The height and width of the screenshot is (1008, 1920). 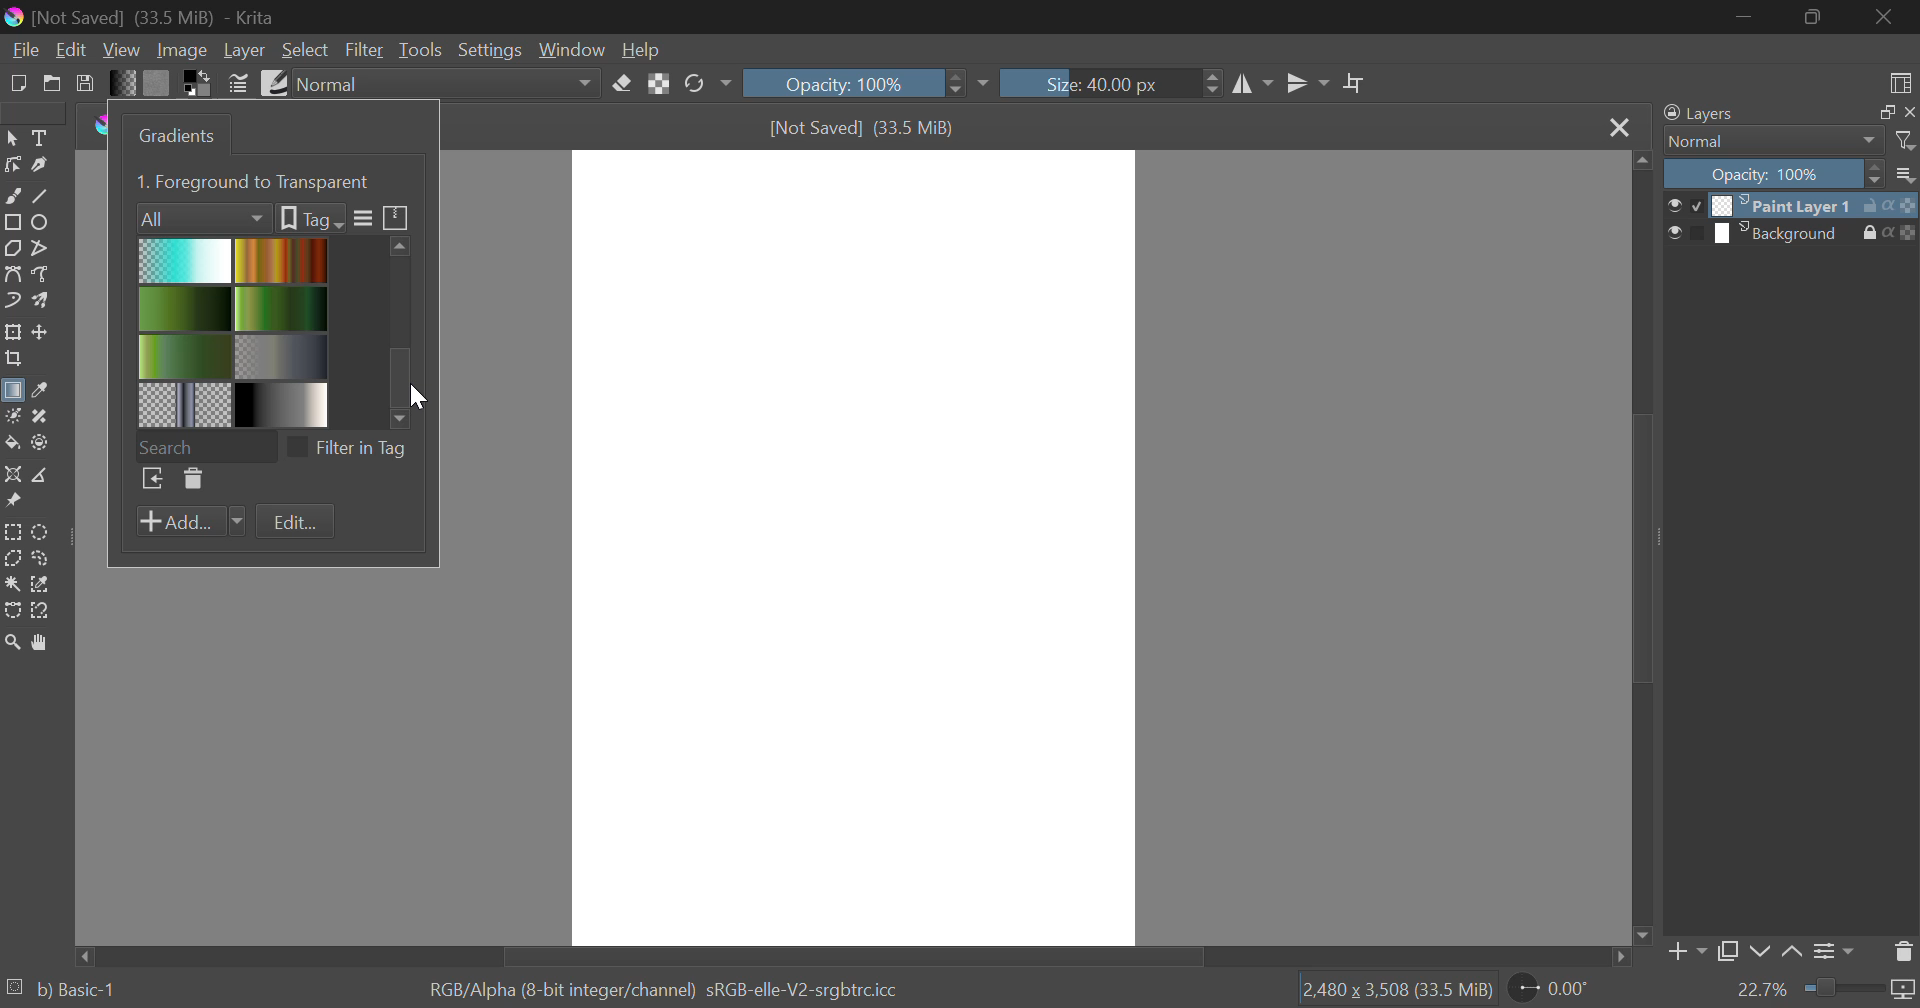 What do you see at coordinates (1874, 205) in the screenshot?
I see `unlock` at bounding box center [1874, 205].